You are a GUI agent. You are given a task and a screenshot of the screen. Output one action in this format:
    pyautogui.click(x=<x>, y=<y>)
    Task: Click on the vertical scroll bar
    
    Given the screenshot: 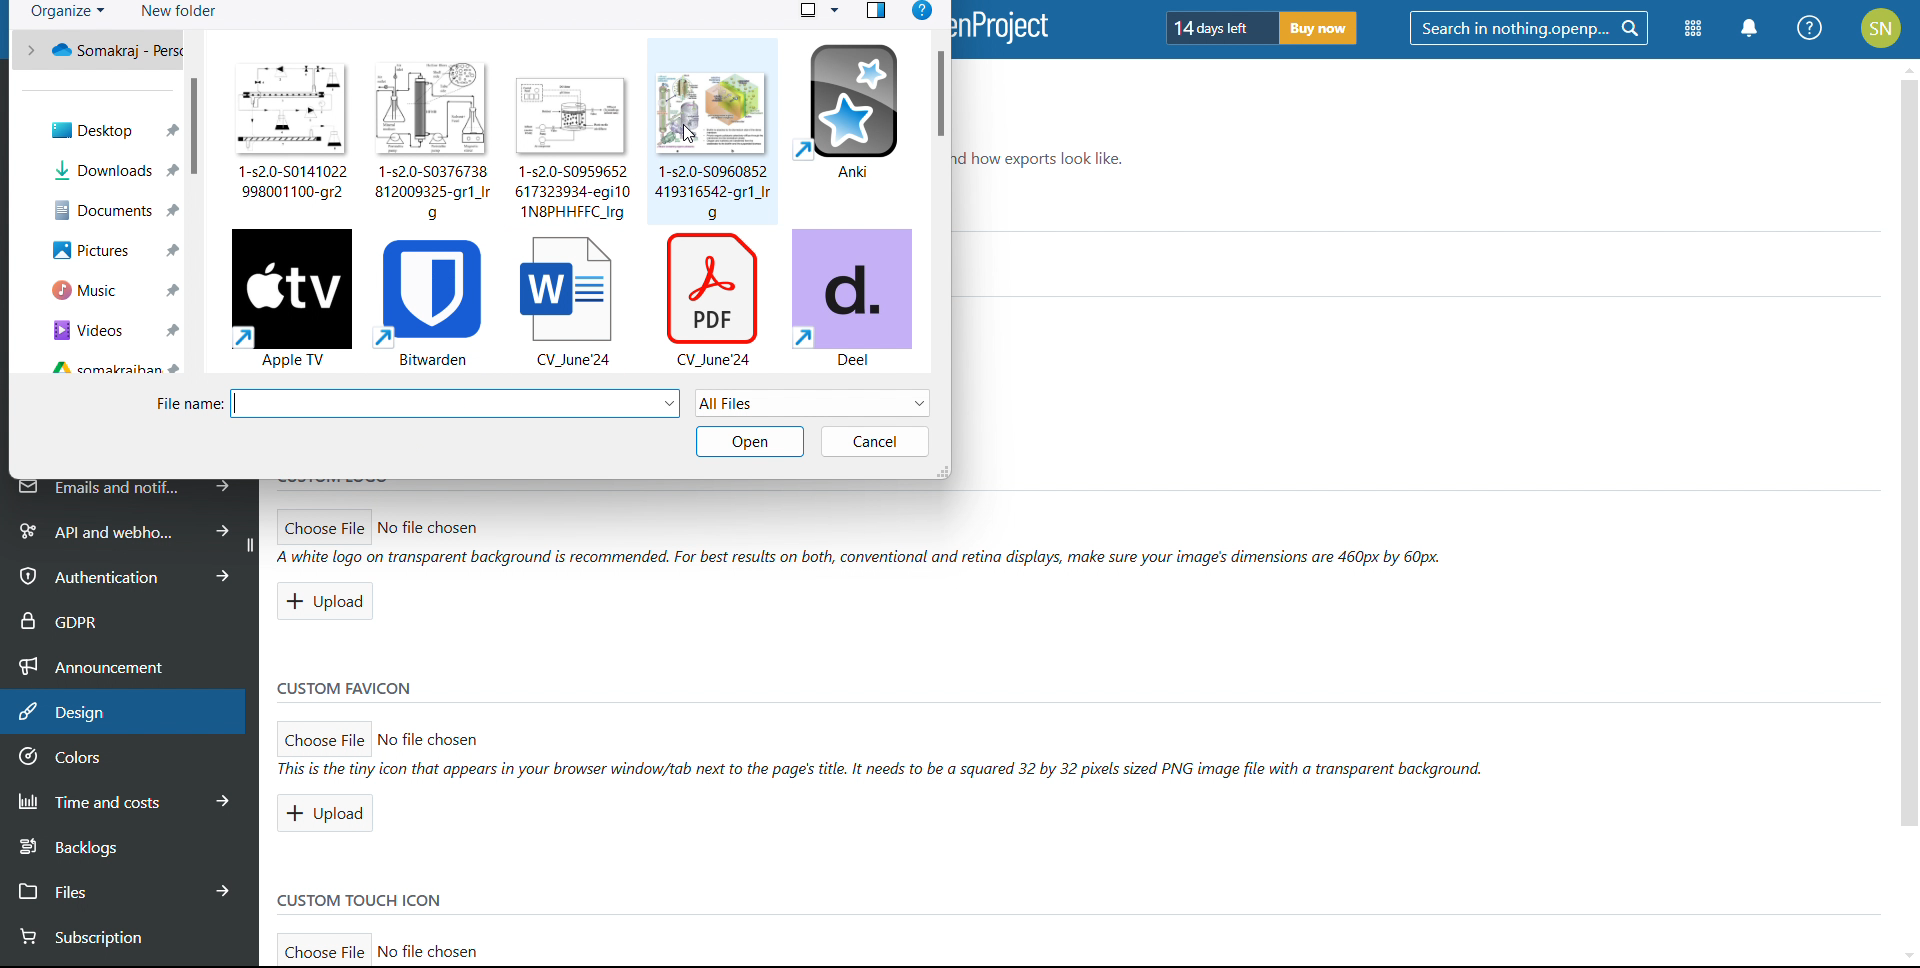 What is the action you would take?
    pyautogui.click(x=1907, y=472)
    